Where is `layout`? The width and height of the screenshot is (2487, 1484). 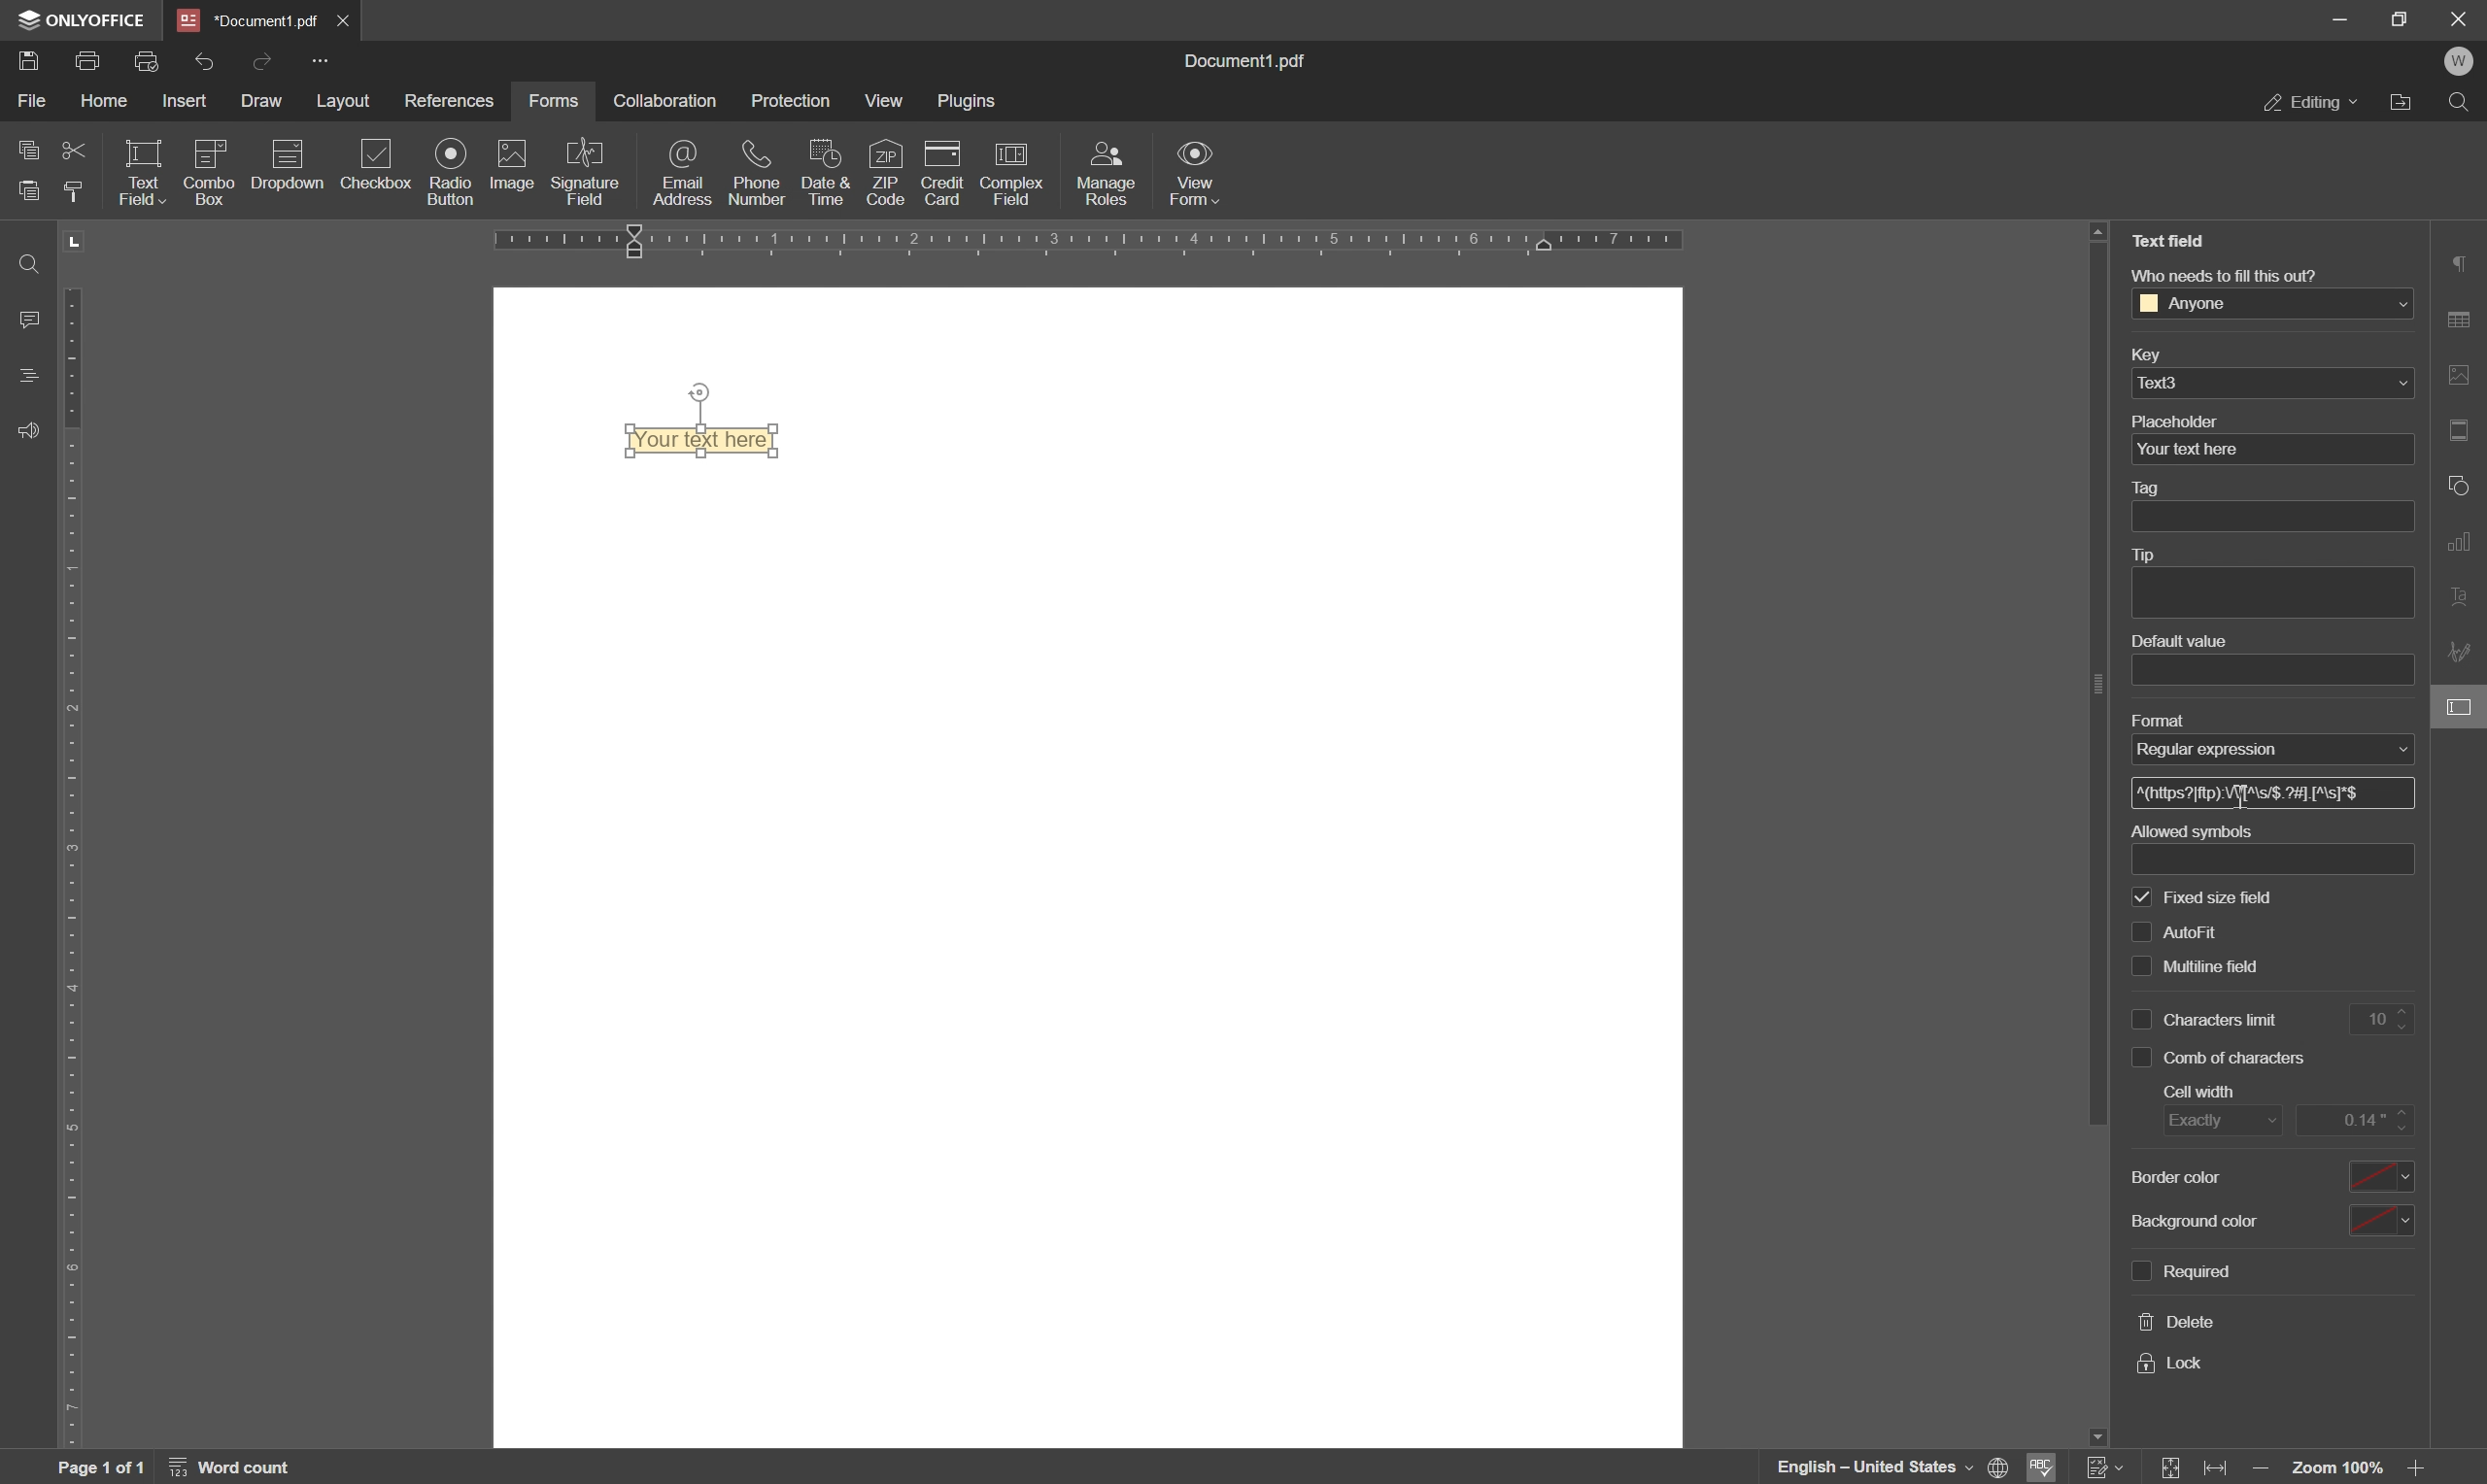 layout is located at coordinates (340, 103).